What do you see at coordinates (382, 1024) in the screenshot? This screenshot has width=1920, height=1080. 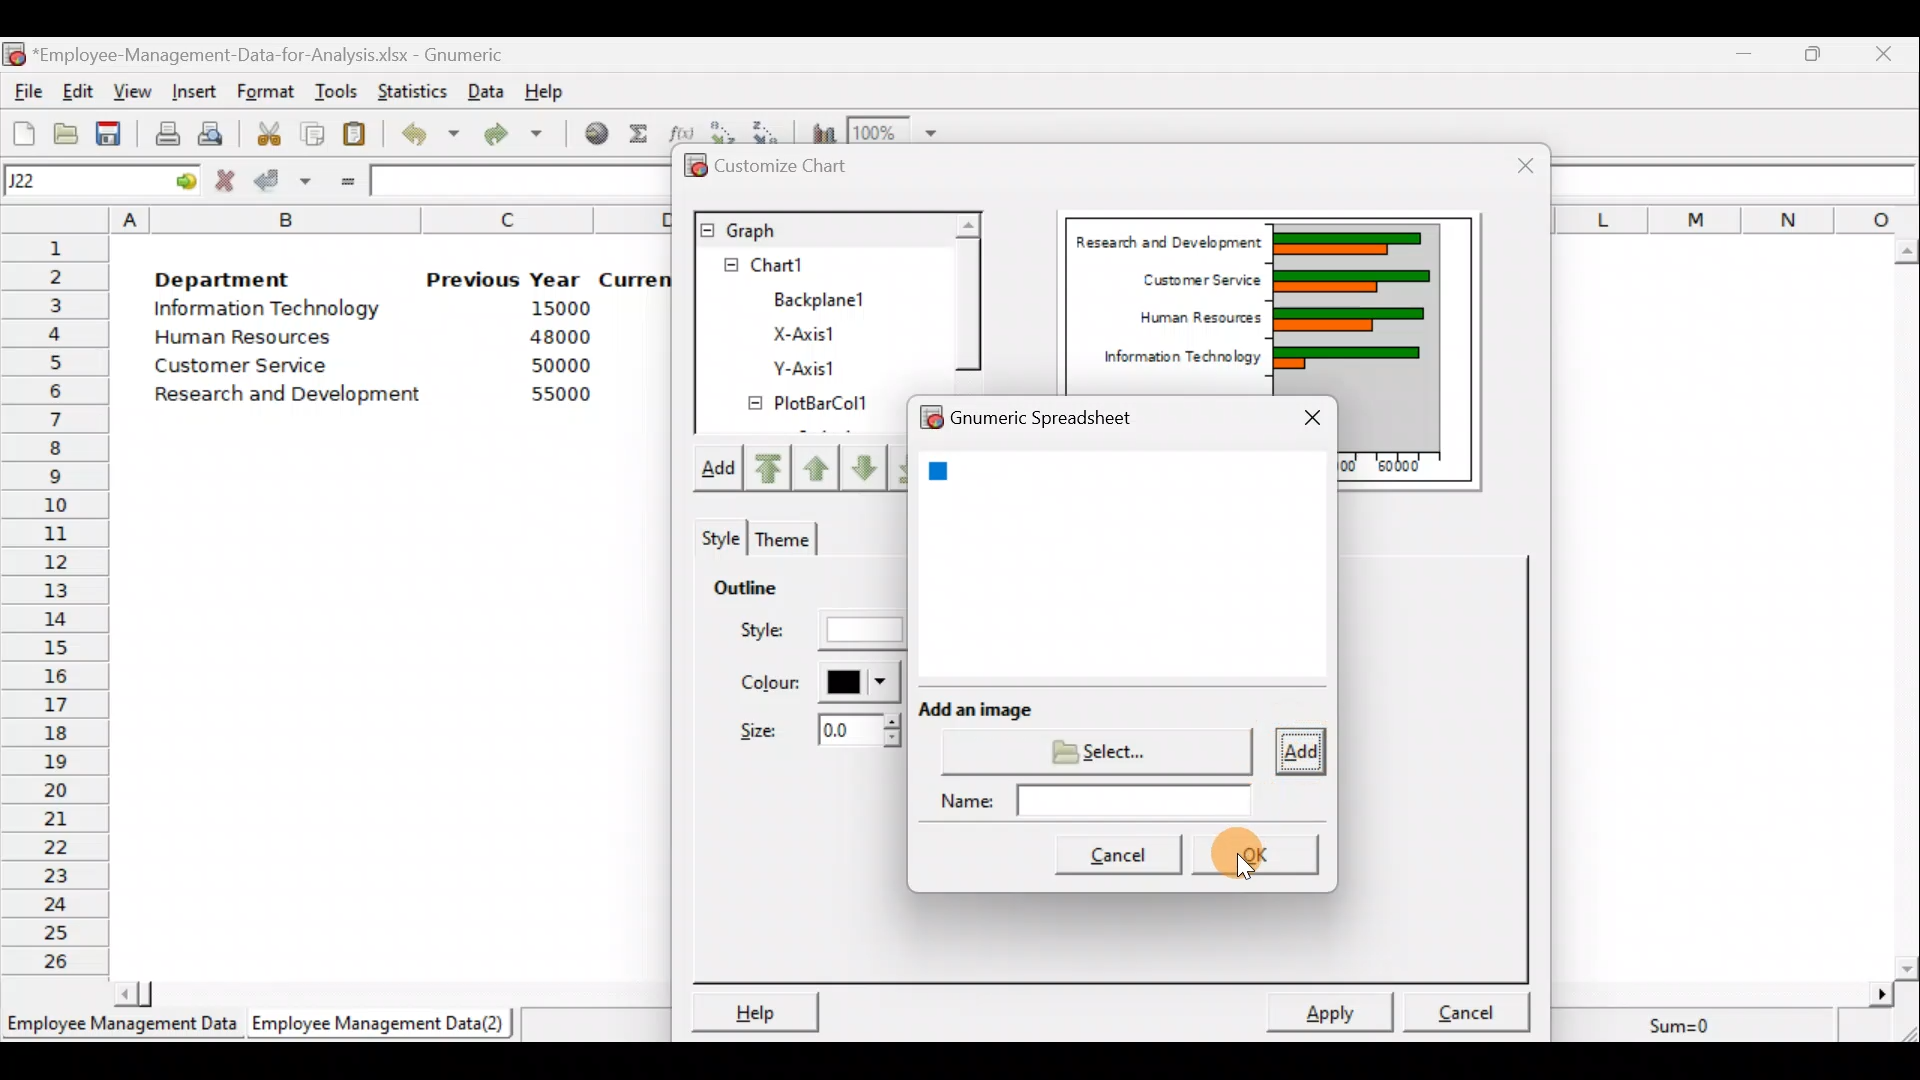 I see `Employee Management Data (2)` at bounding box center [382, 1024].